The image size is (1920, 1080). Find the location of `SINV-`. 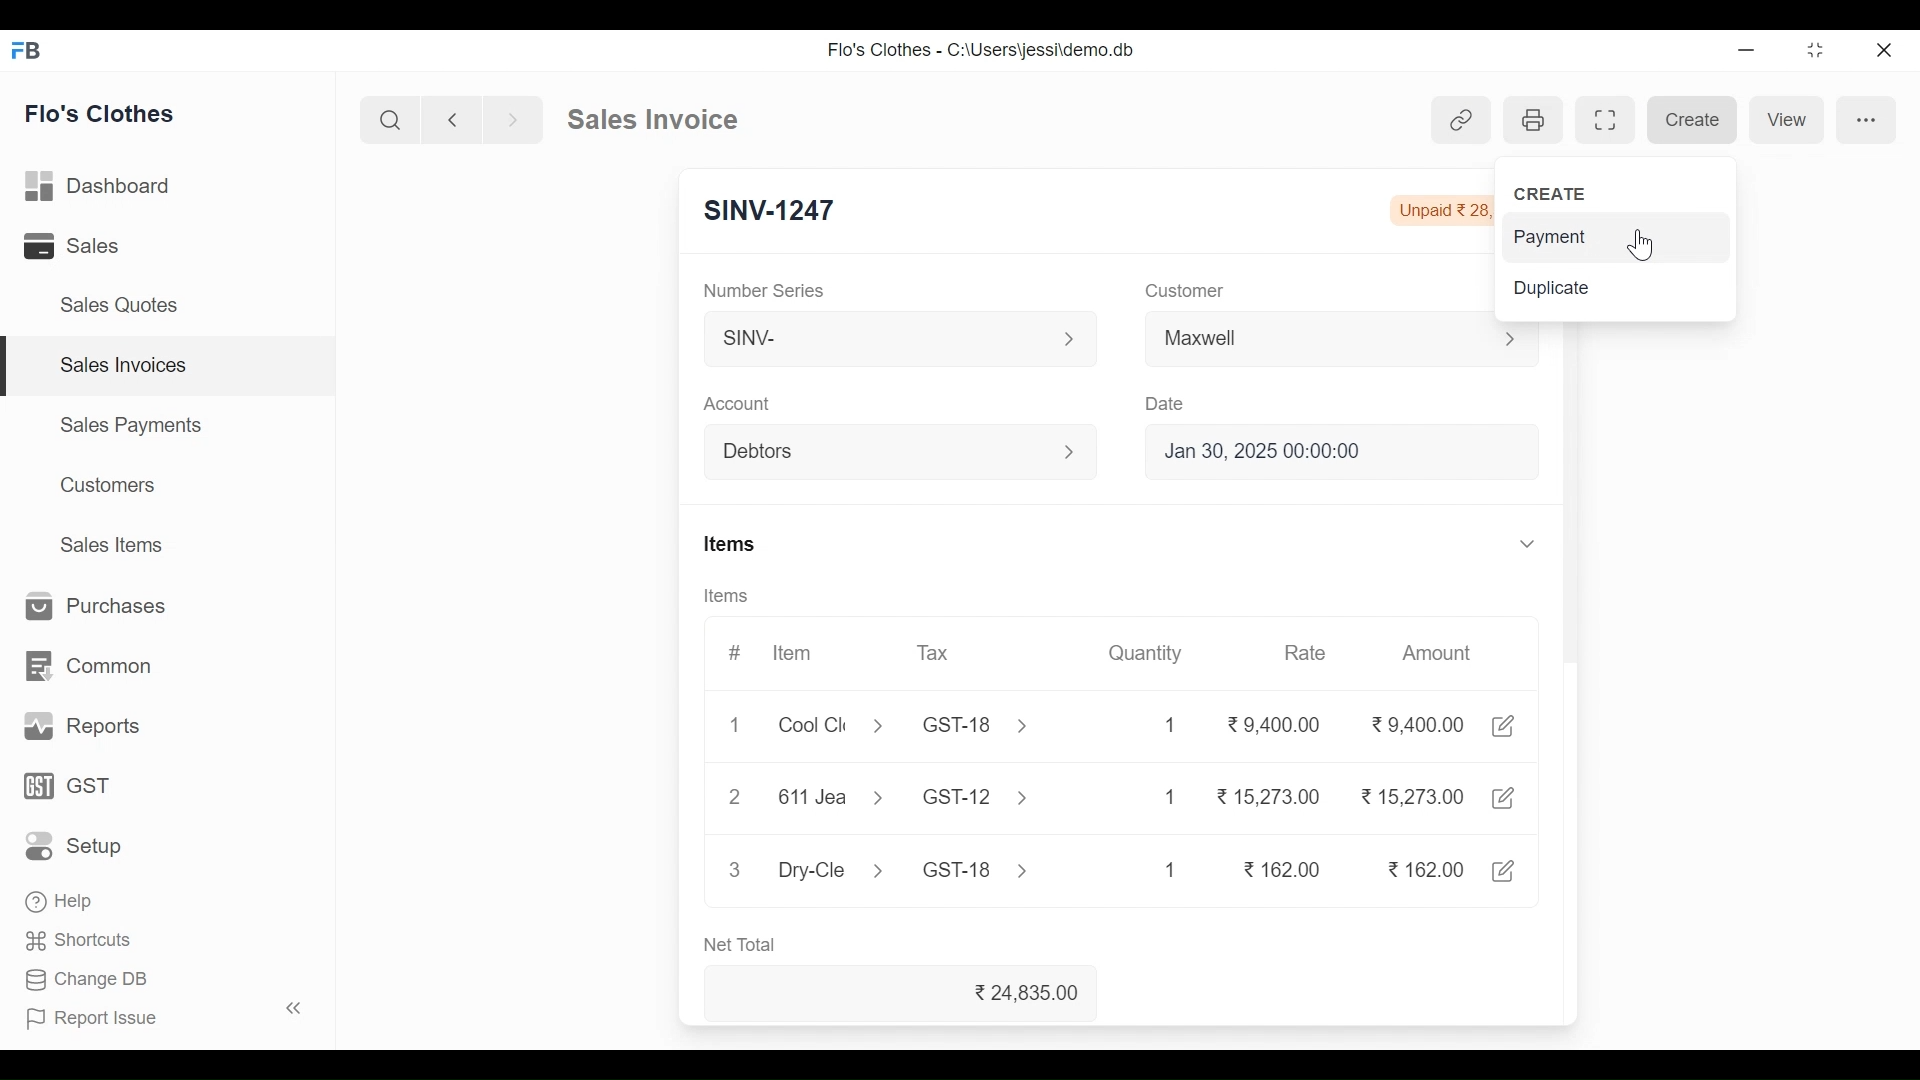

SINV- is located at coordinates (882, 339).